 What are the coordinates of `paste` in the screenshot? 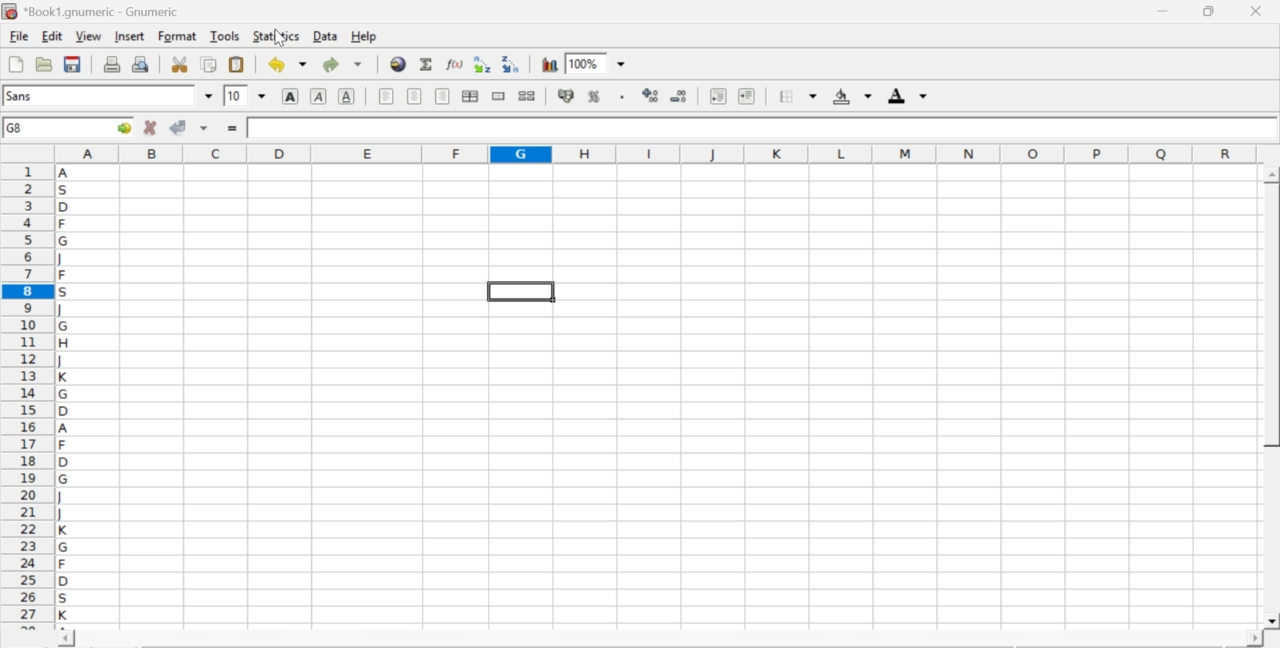 It's located at (238, 65).